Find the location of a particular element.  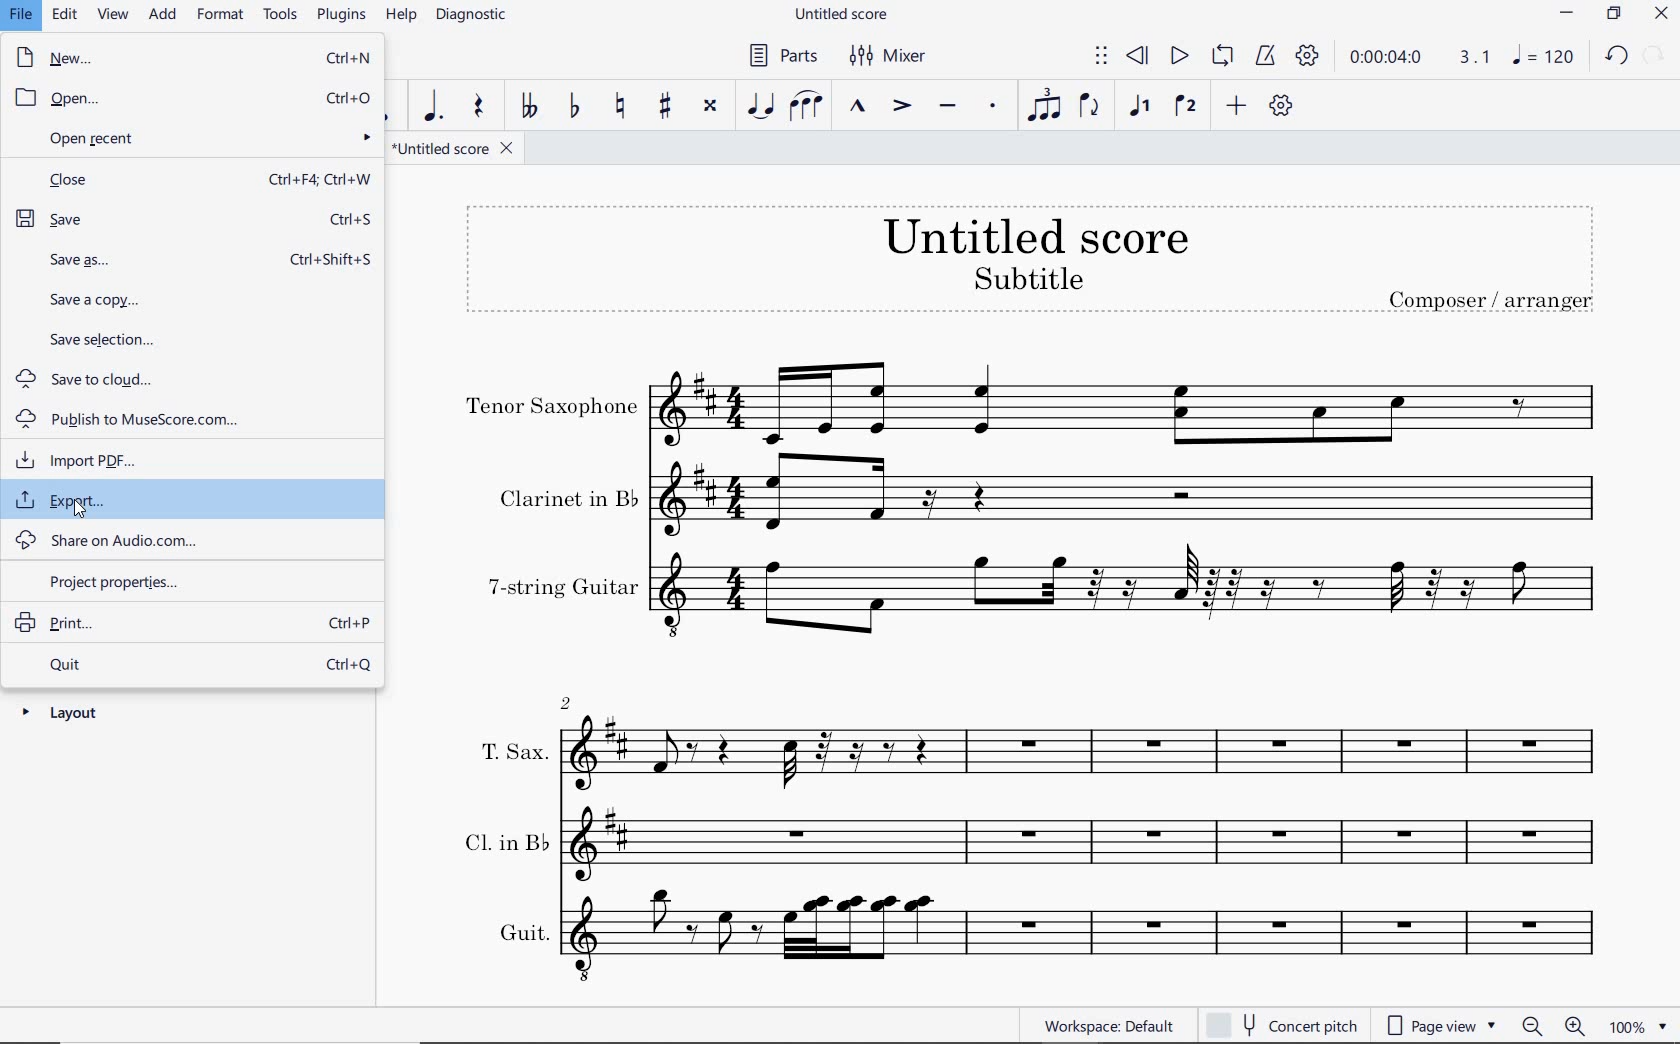

SLUR is located at coordinates (805, 104).